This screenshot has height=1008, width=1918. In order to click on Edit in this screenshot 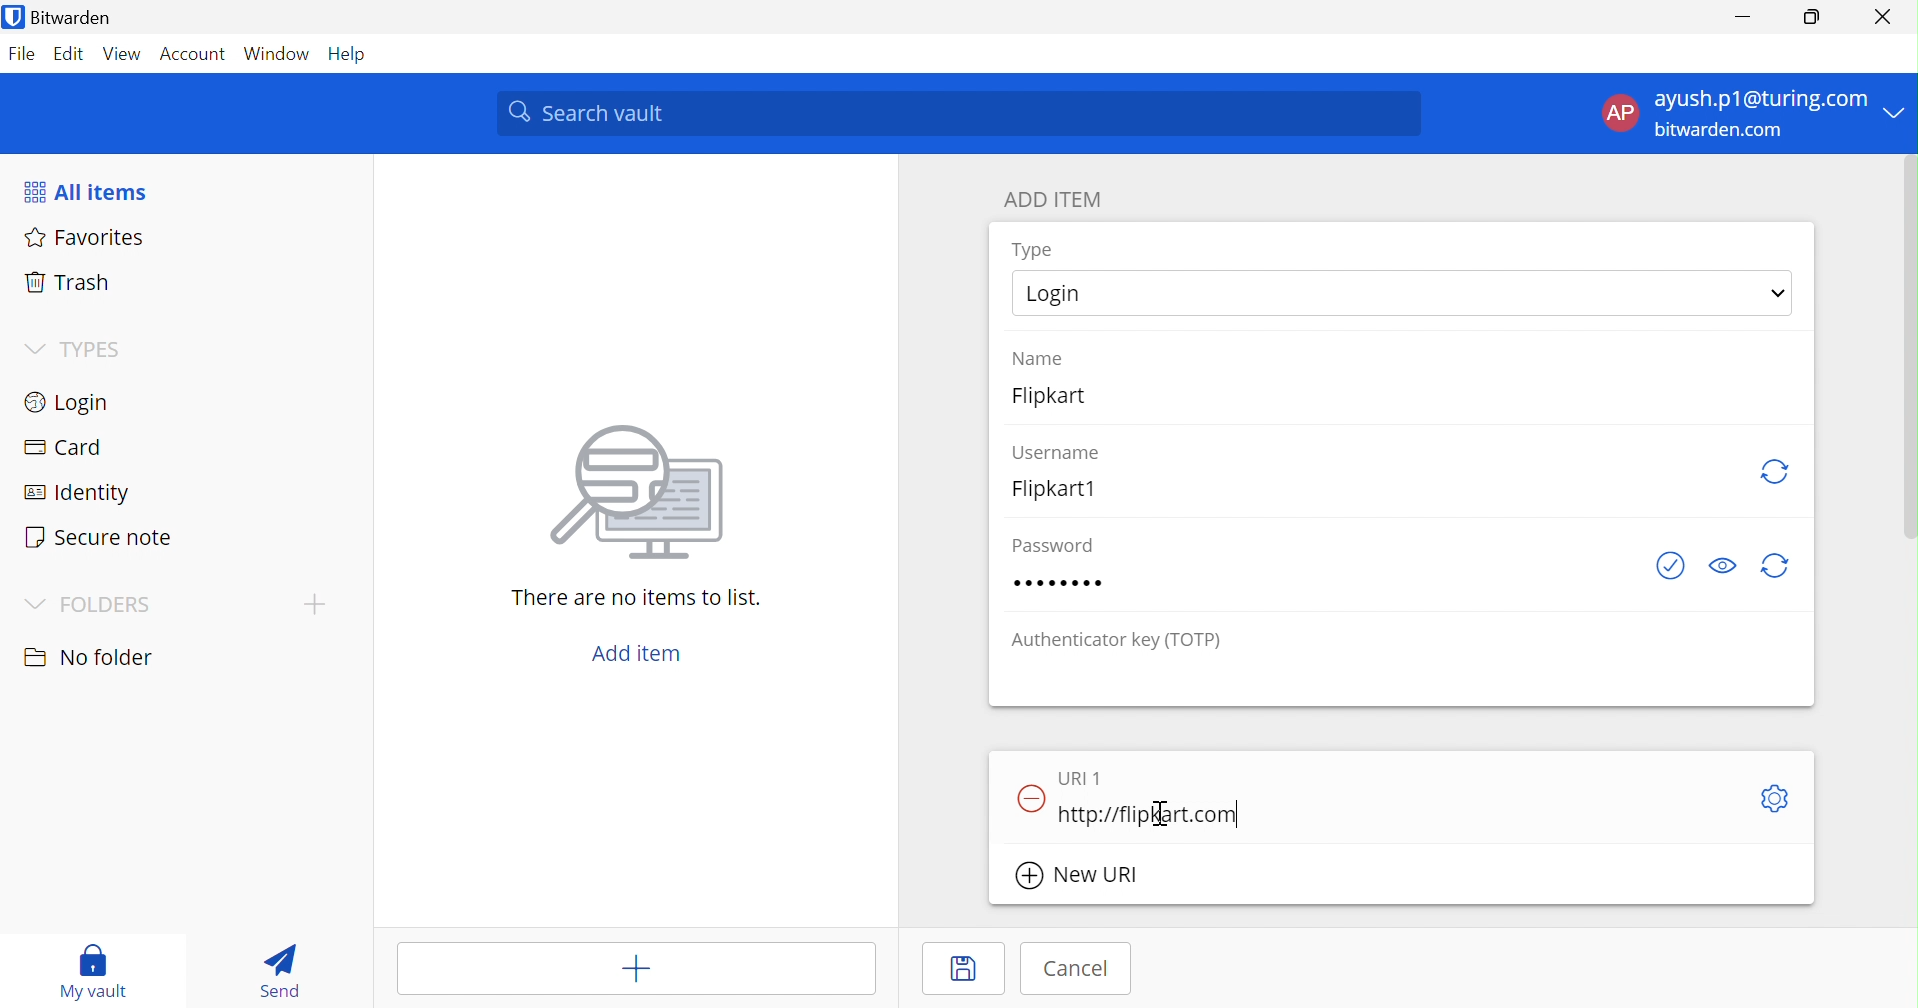, I will do `click(65, 53)`.